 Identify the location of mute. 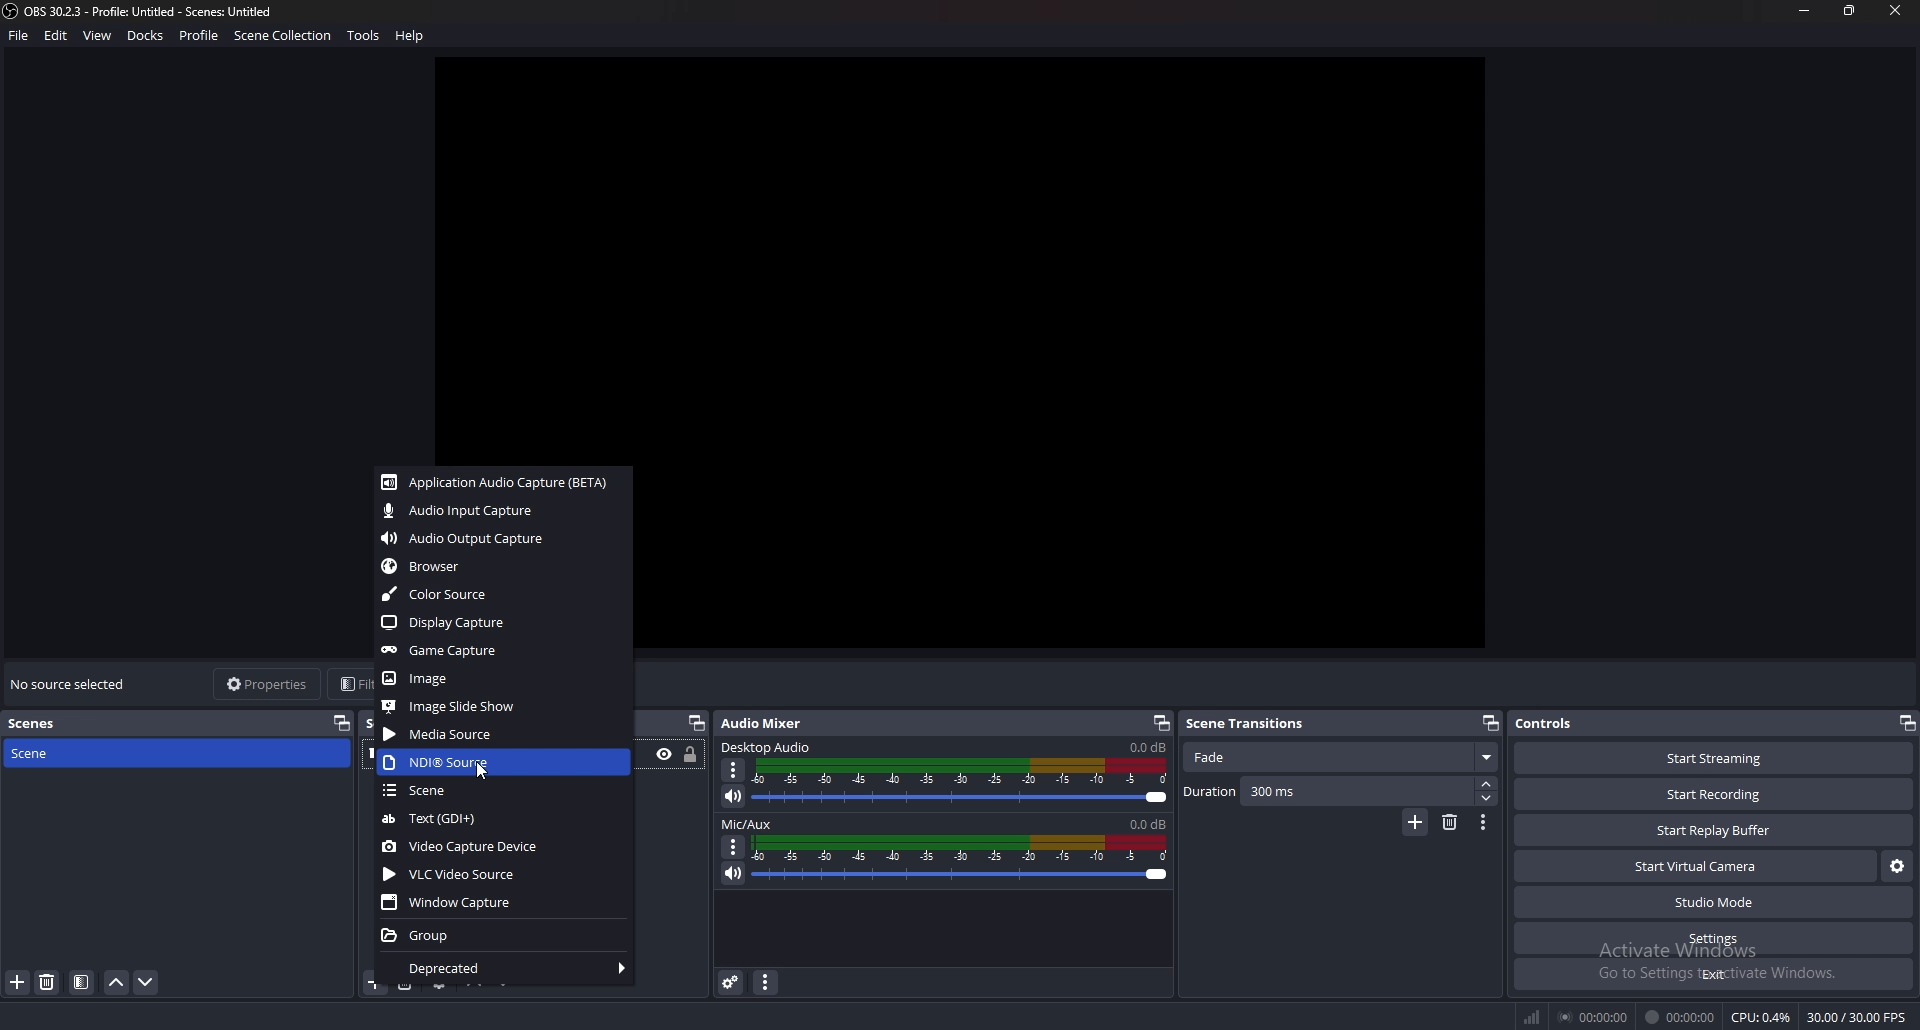
(731, 796).